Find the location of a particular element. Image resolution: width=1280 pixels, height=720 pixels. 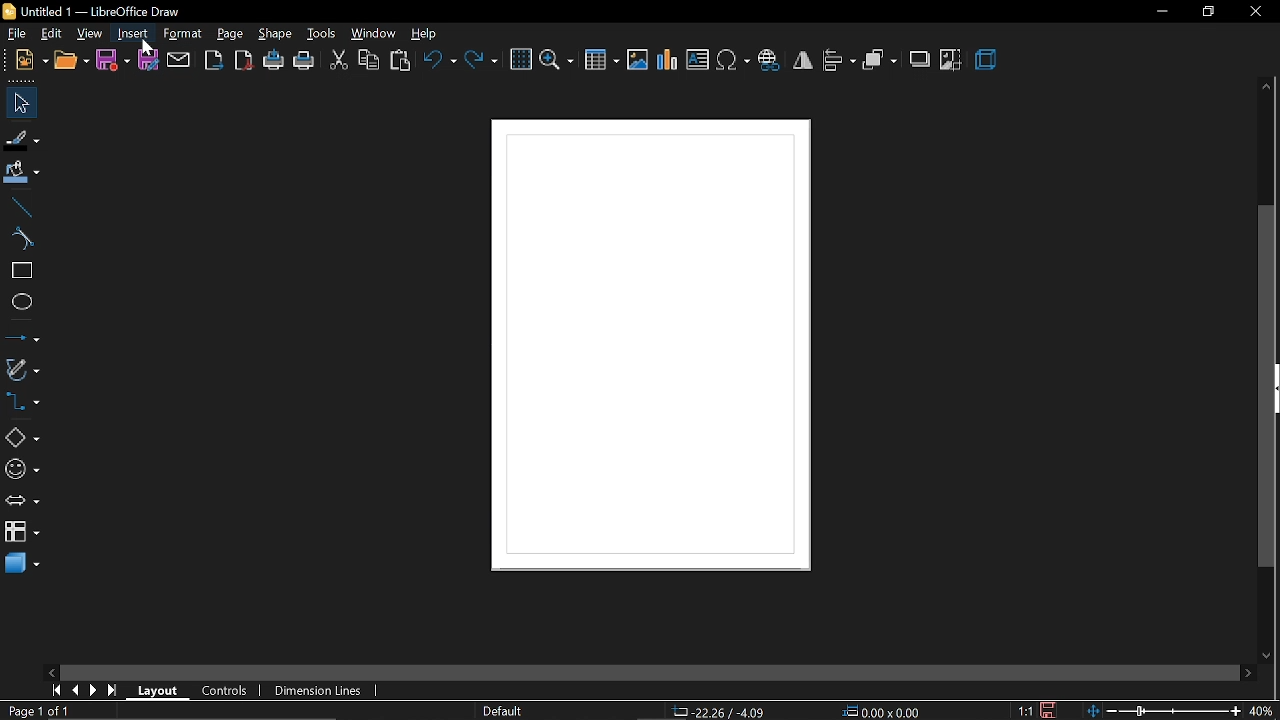

export is located at coordinates (214, 62).